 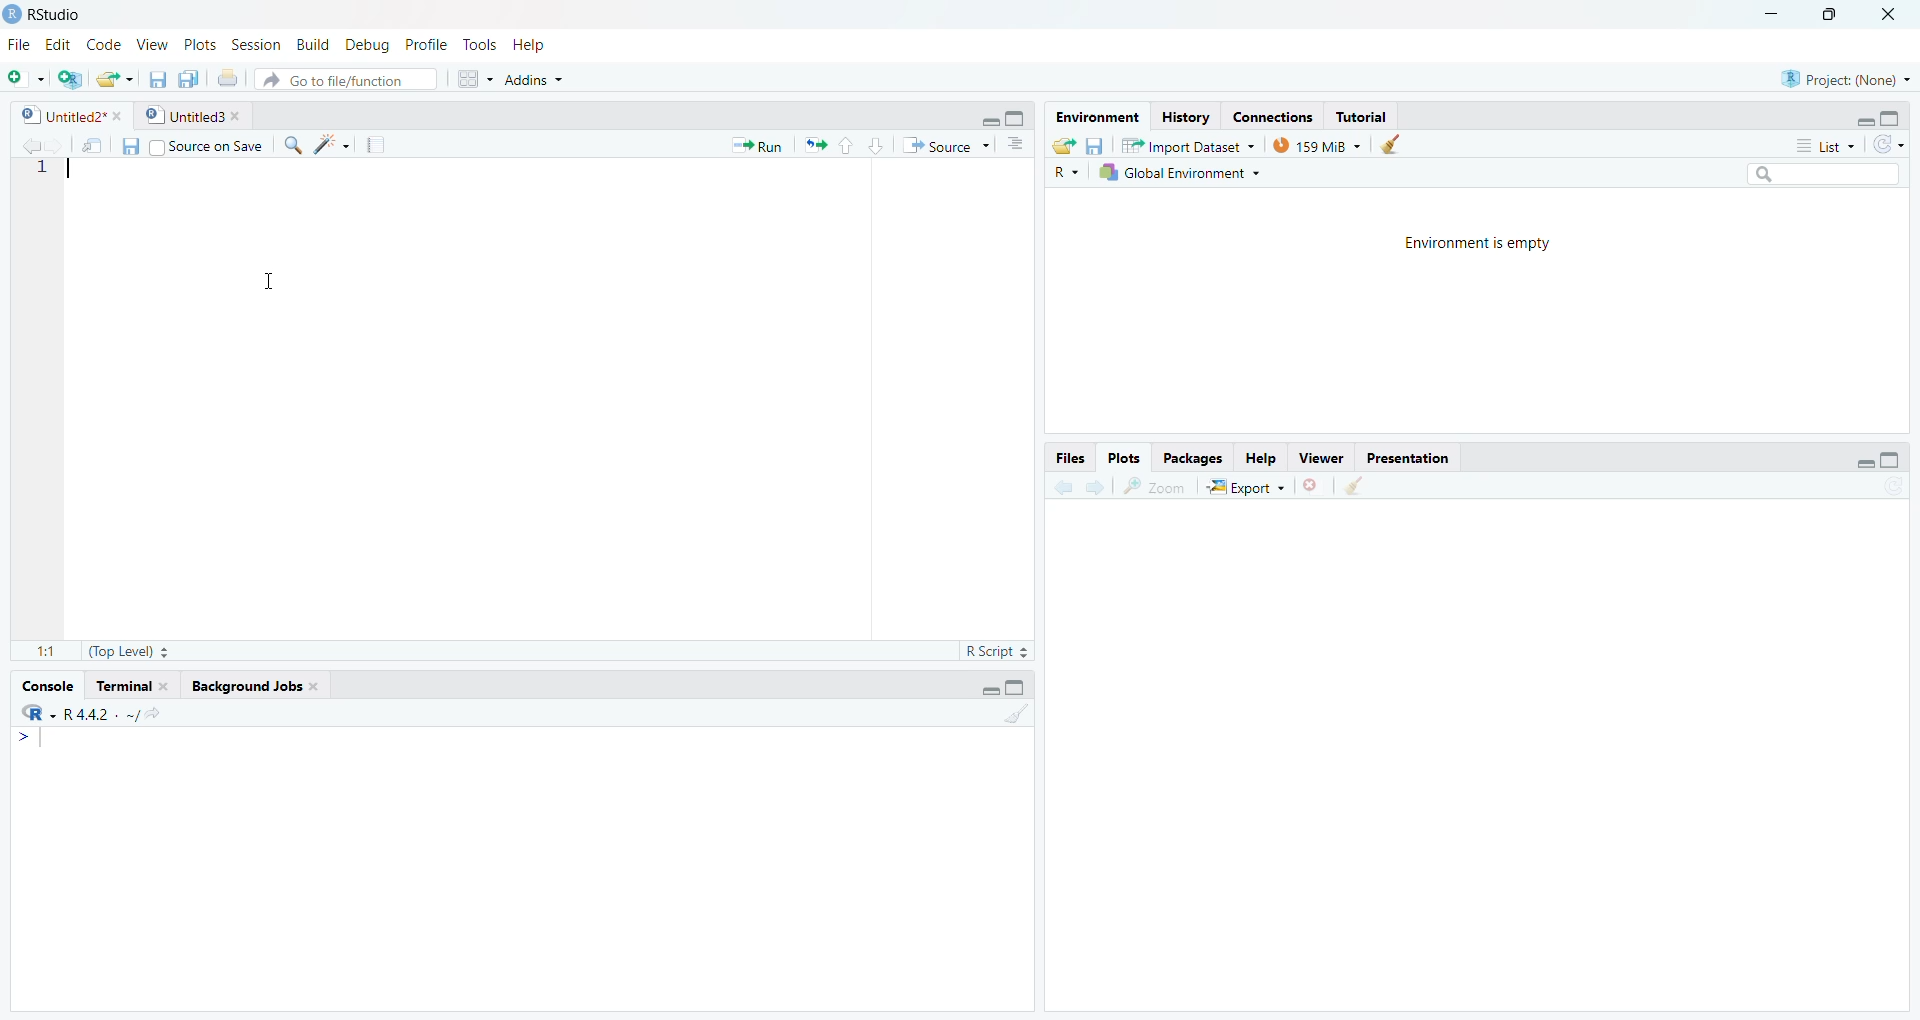 What do you see at coordinates (1894, 118) in the screenshot?
I see `Maximize` at bounding box center [1894, 118].